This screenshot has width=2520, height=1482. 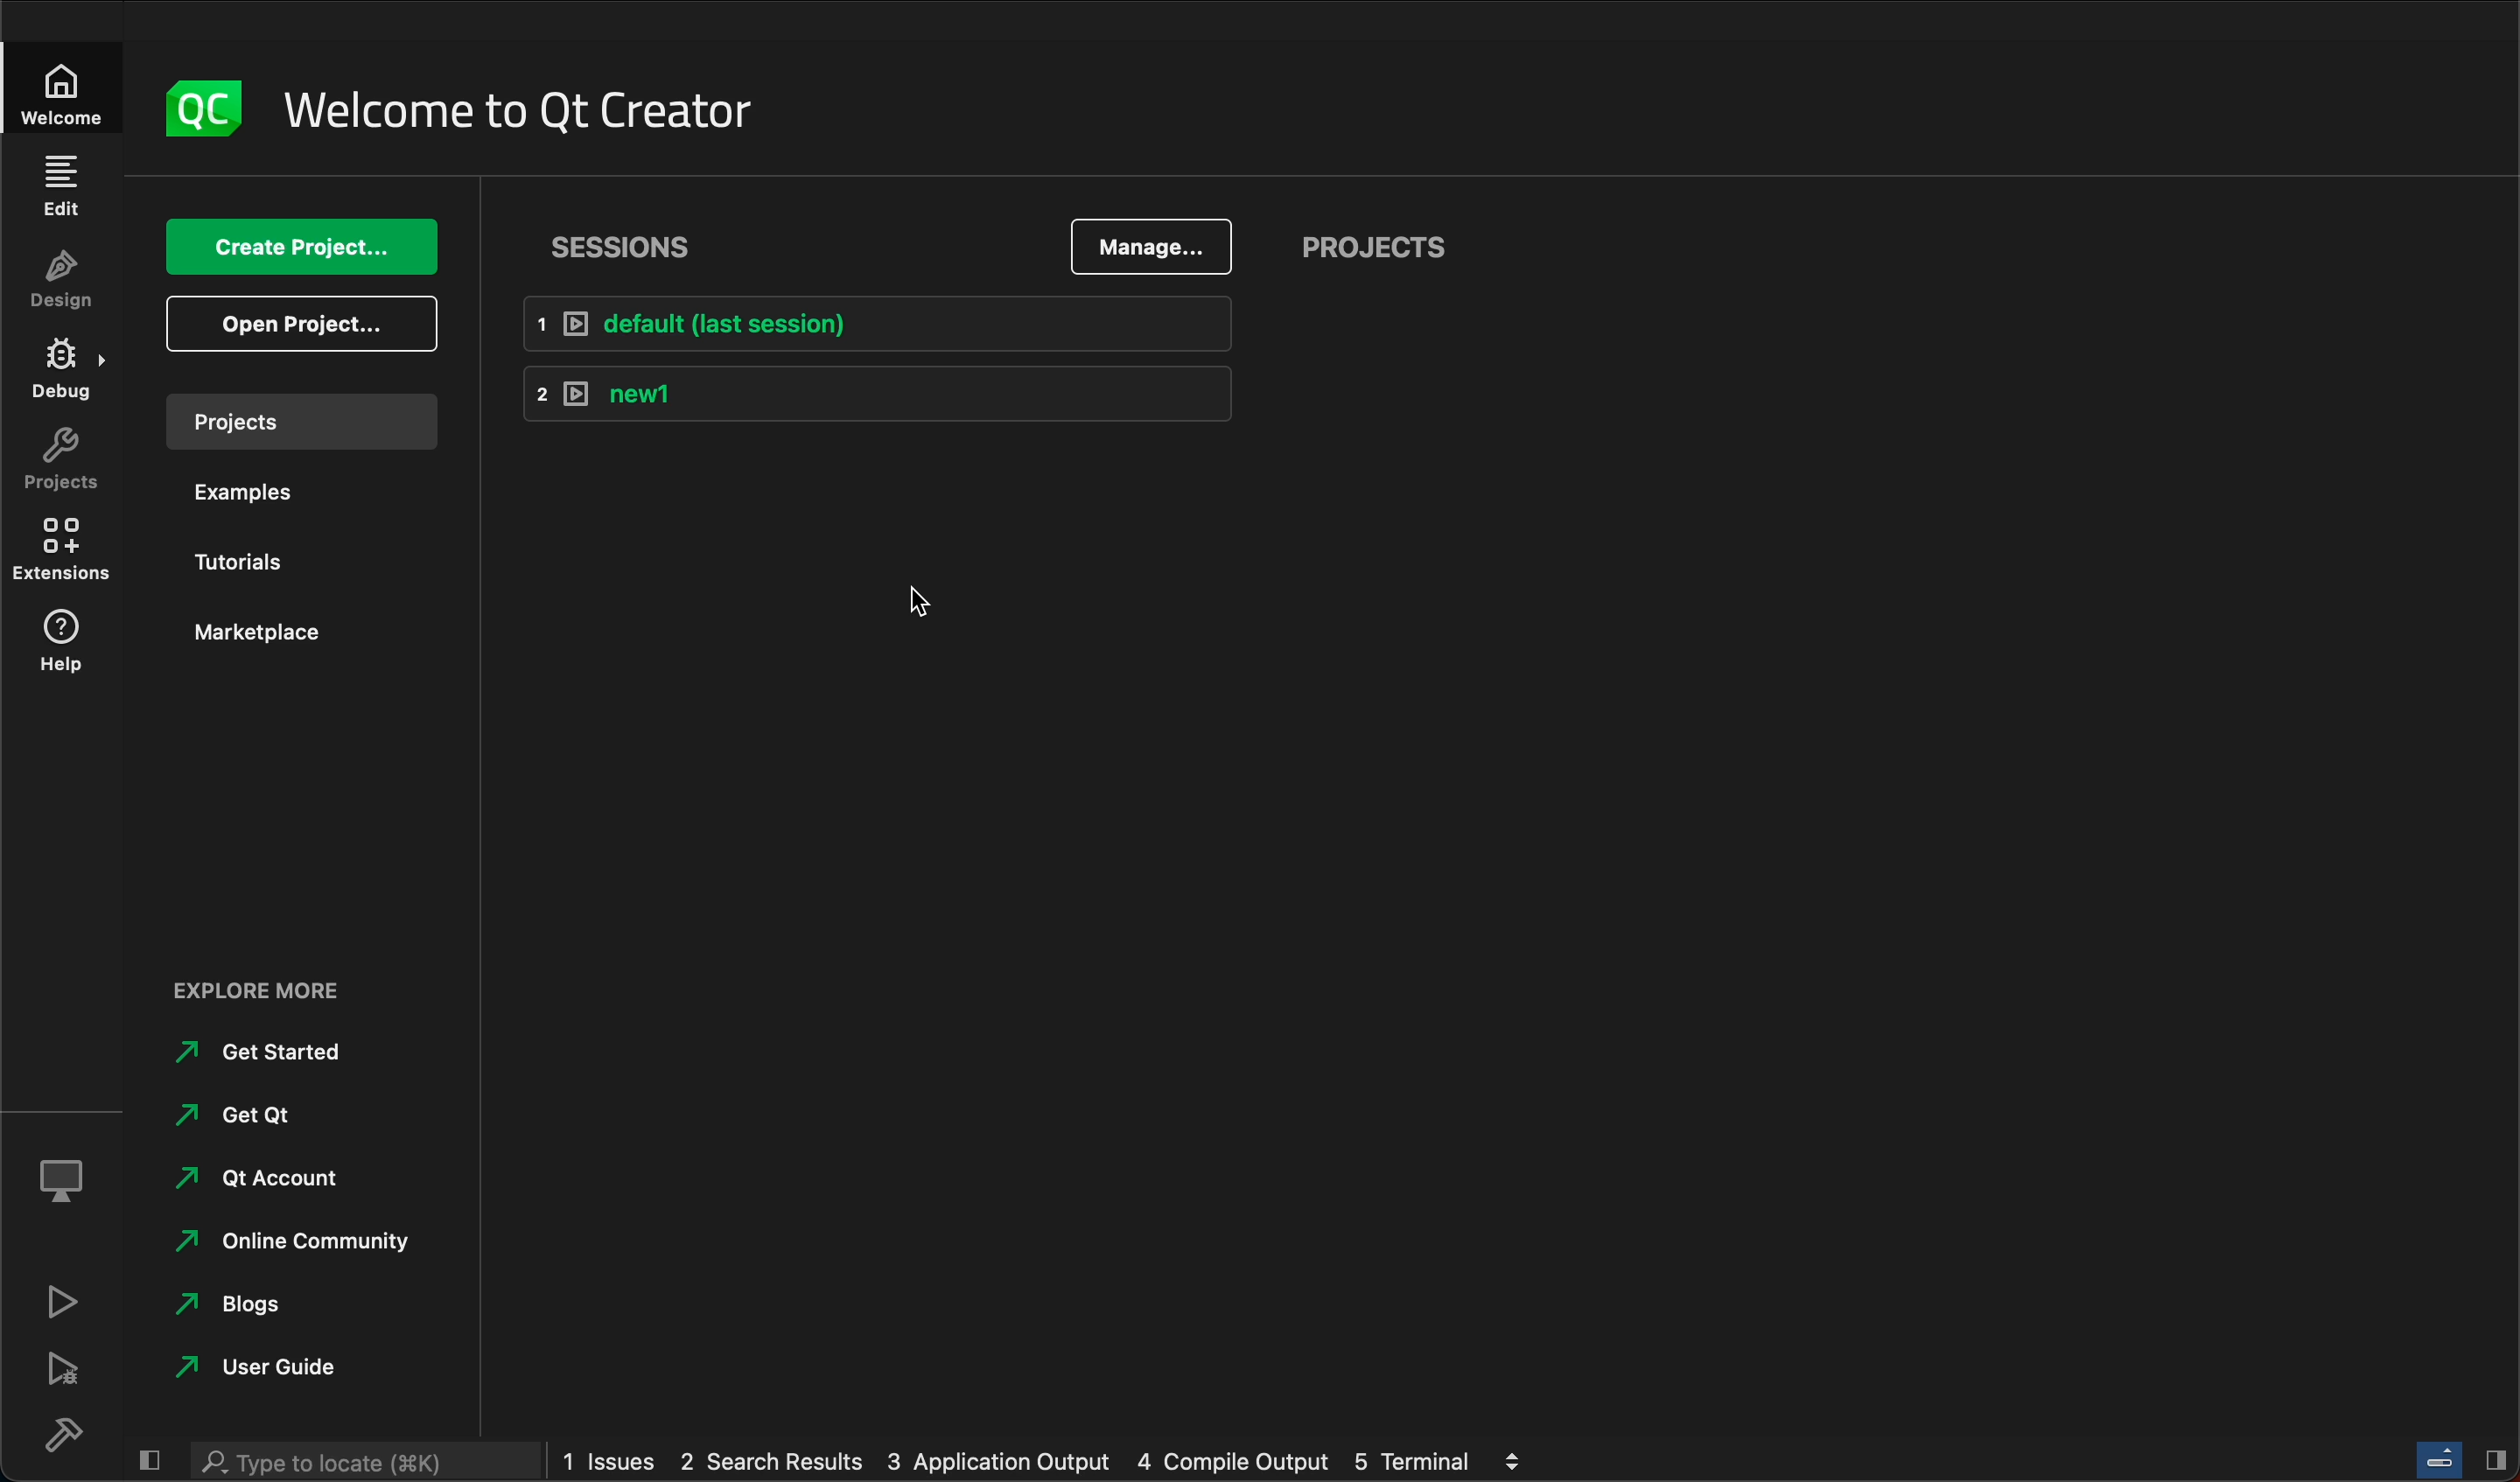 What do you see at coordinates (1385, 238) in the screenshot?
I see `projects` at bounding box center [1385, 238].